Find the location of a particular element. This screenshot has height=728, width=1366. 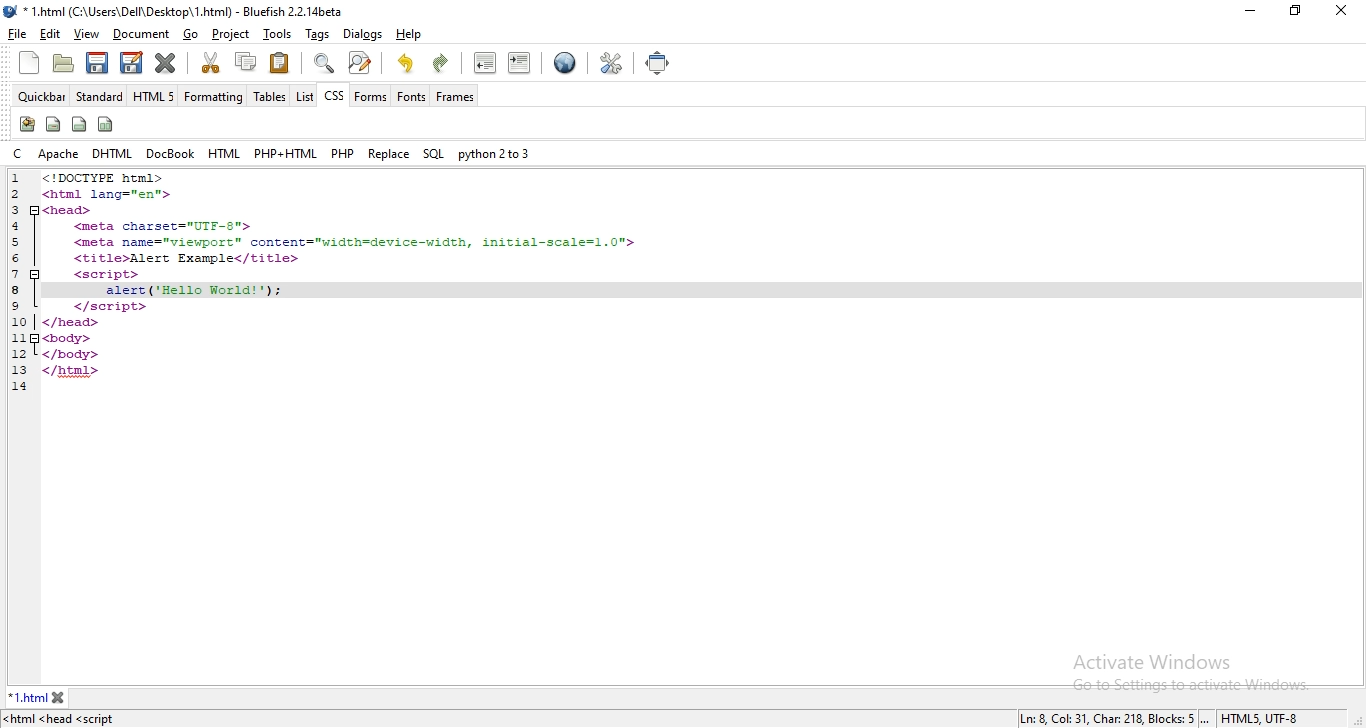

edit is located at coordinates (133, 63).